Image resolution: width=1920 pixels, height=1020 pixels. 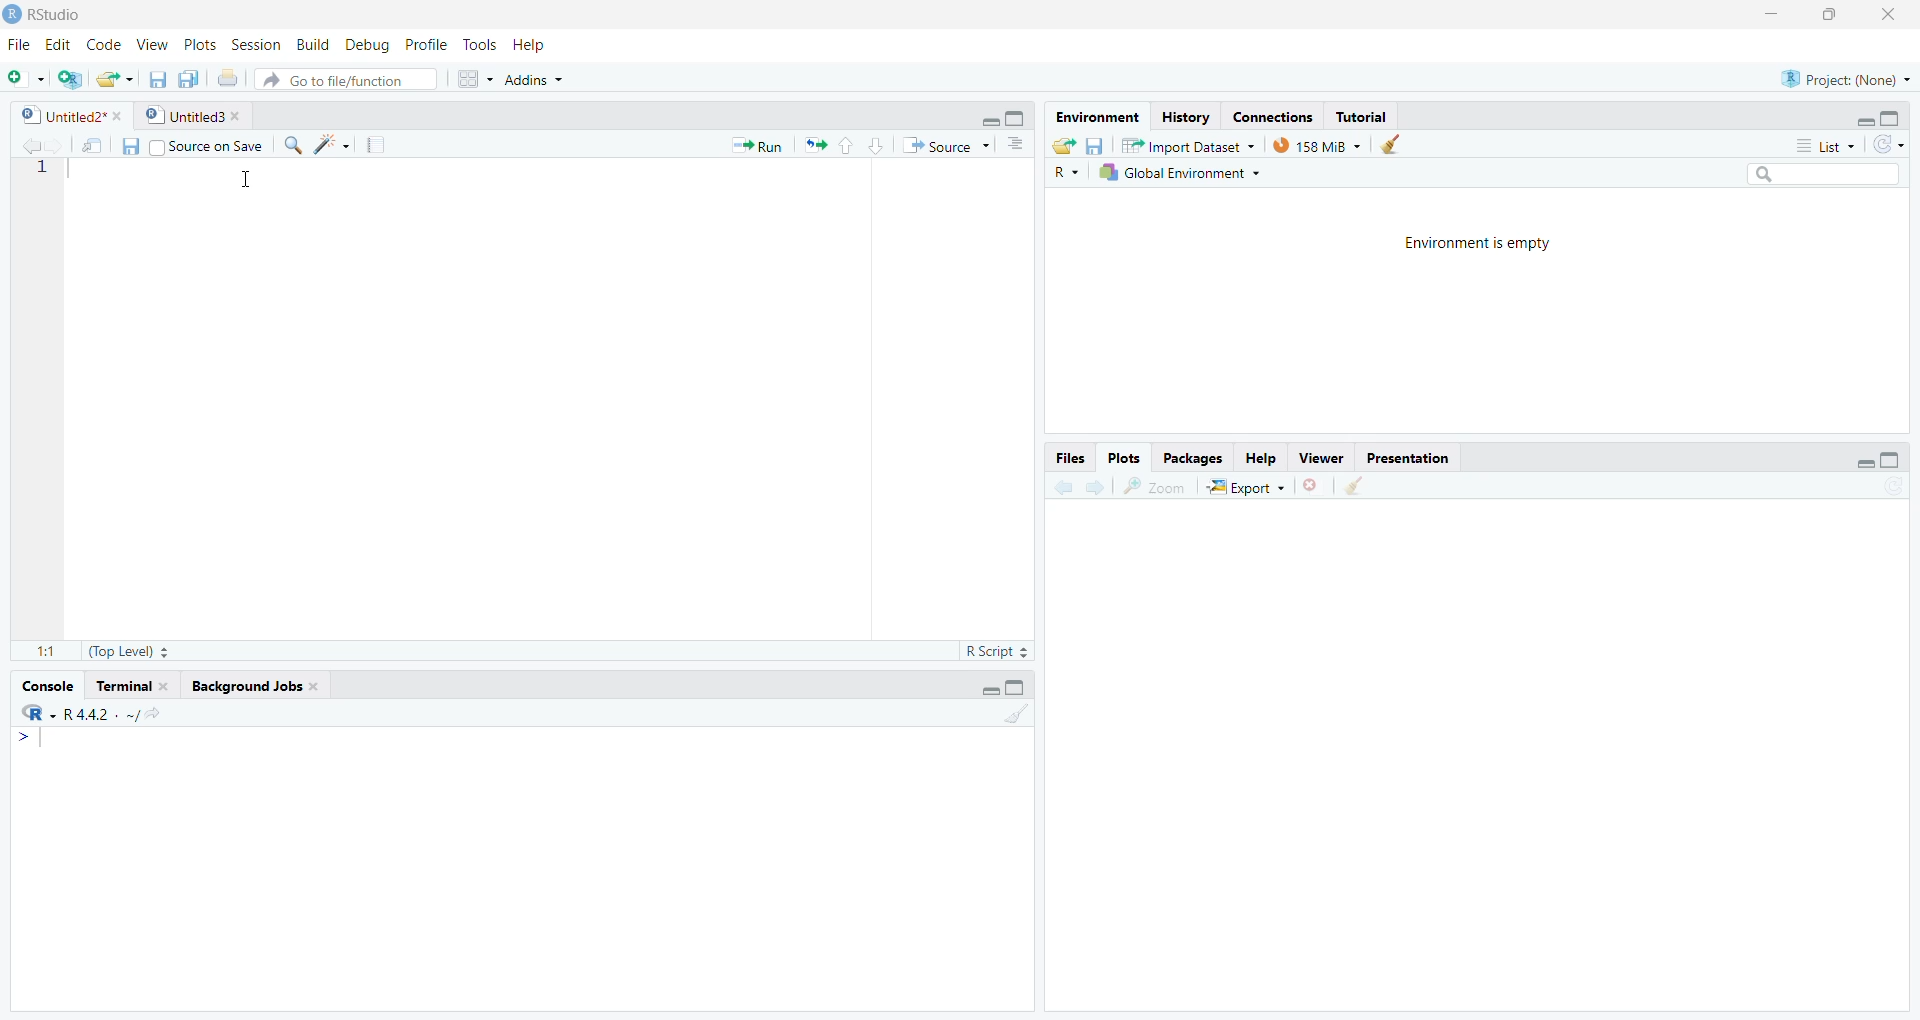 What do you see at coordinates (1183, 116) in the screenshot?
I see `History` at bounding box center [1183, 116].